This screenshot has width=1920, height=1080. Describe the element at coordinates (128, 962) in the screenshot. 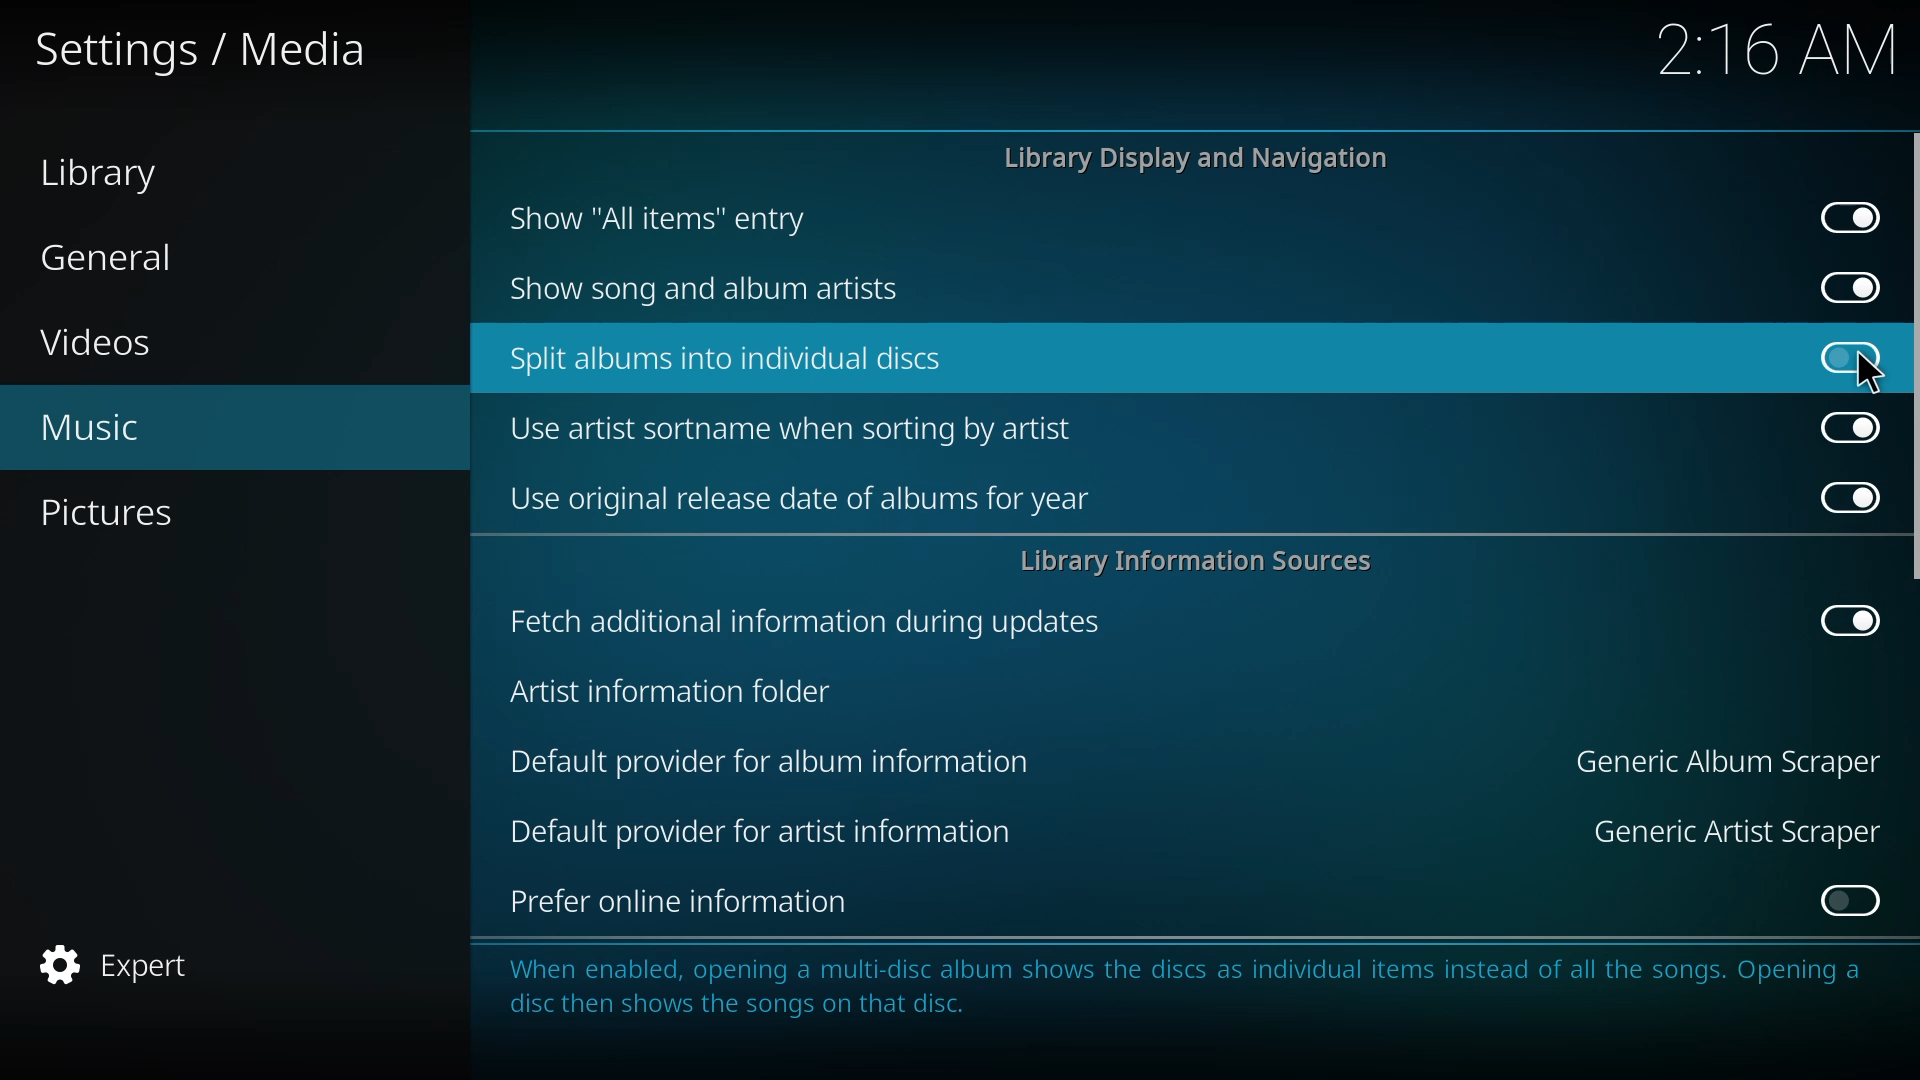

I see `expert` at that location.